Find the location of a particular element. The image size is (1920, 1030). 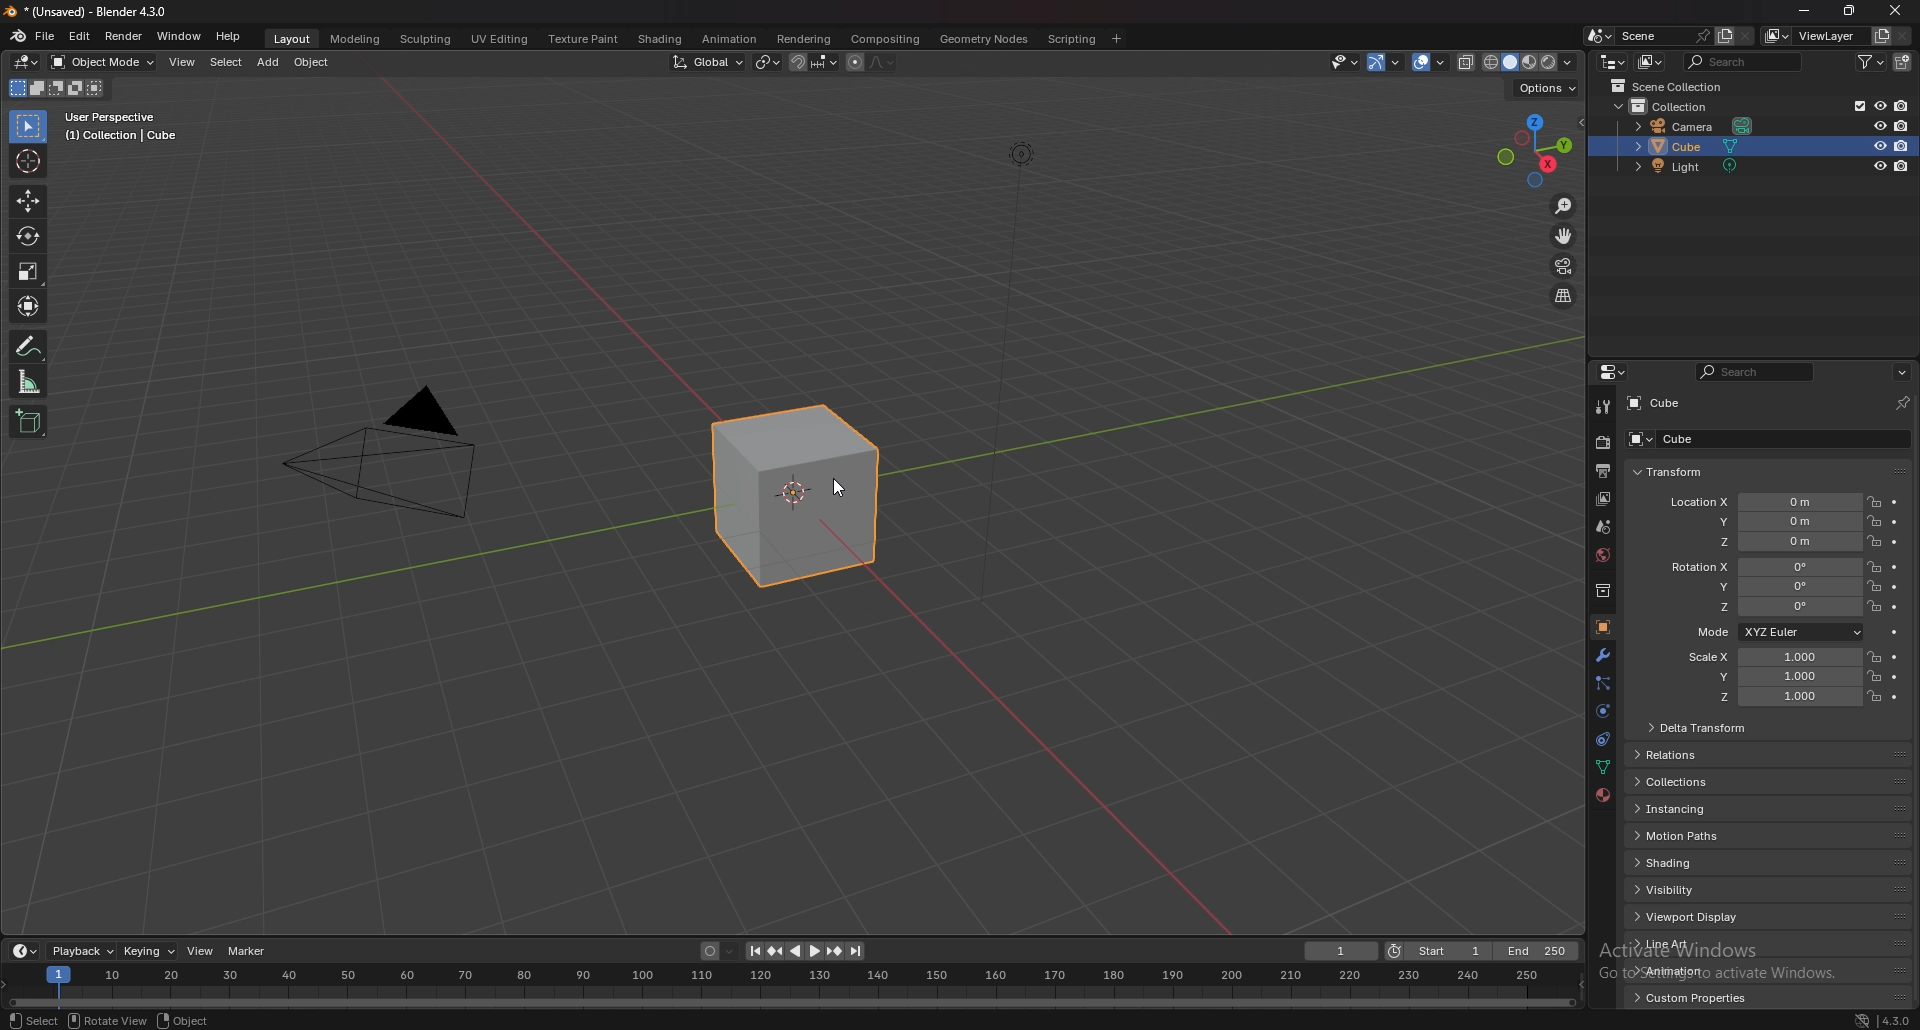

custom properties is located at coordinates (1700, 997).